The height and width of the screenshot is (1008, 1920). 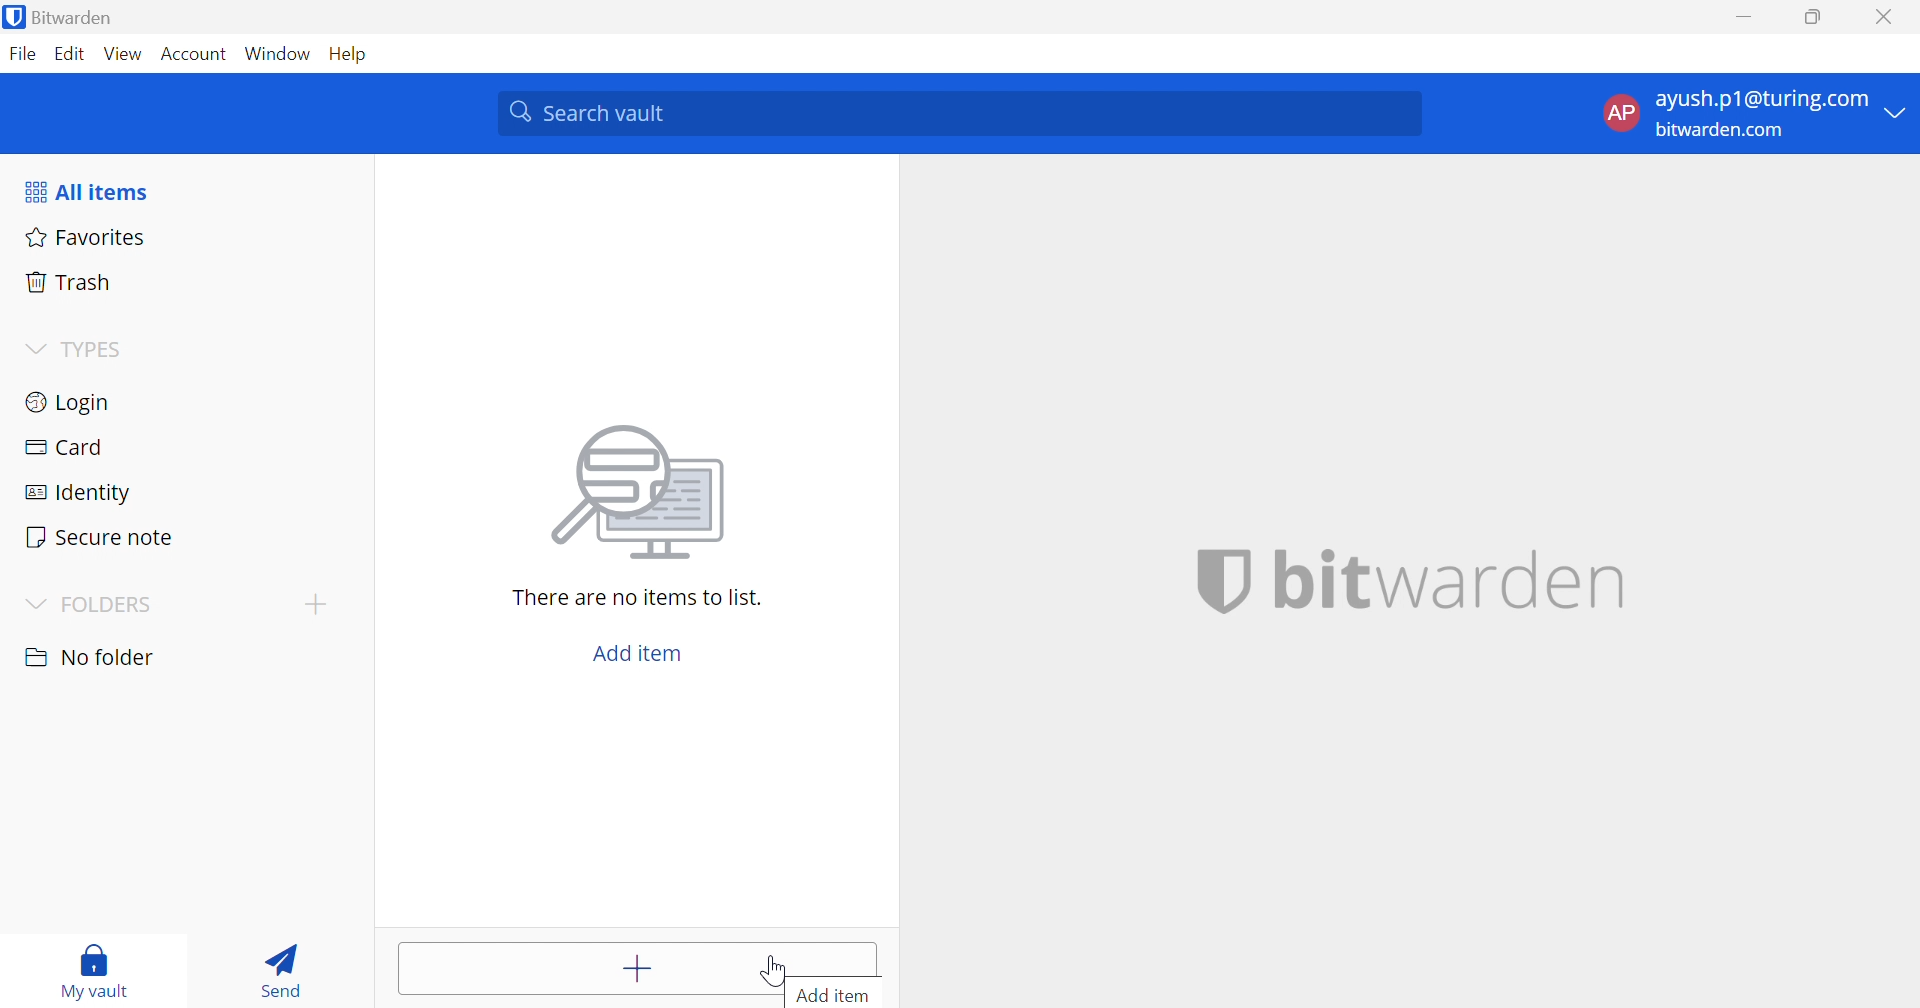 What do you see at coordinates (277, 55) in the screenshot?
I see `Window` at bounding box center [277, 55].